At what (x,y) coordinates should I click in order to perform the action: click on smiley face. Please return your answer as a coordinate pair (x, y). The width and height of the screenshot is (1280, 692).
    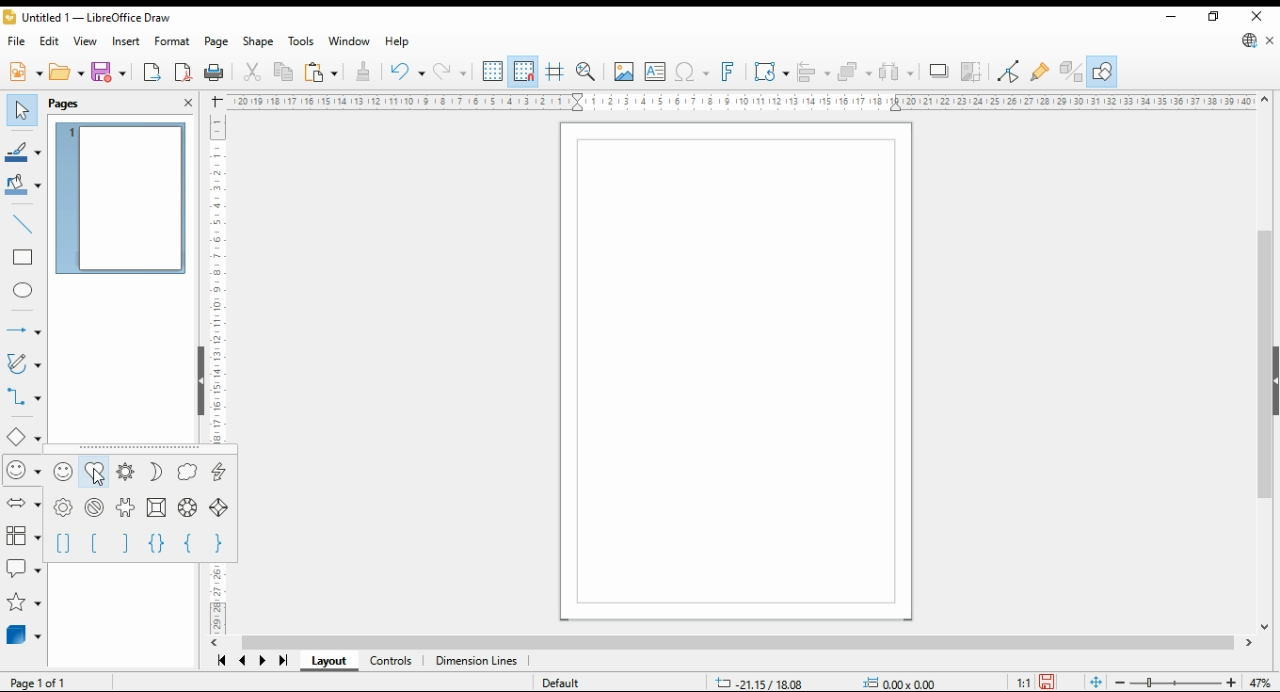
    Looking at the image, I should click on (63, 471).